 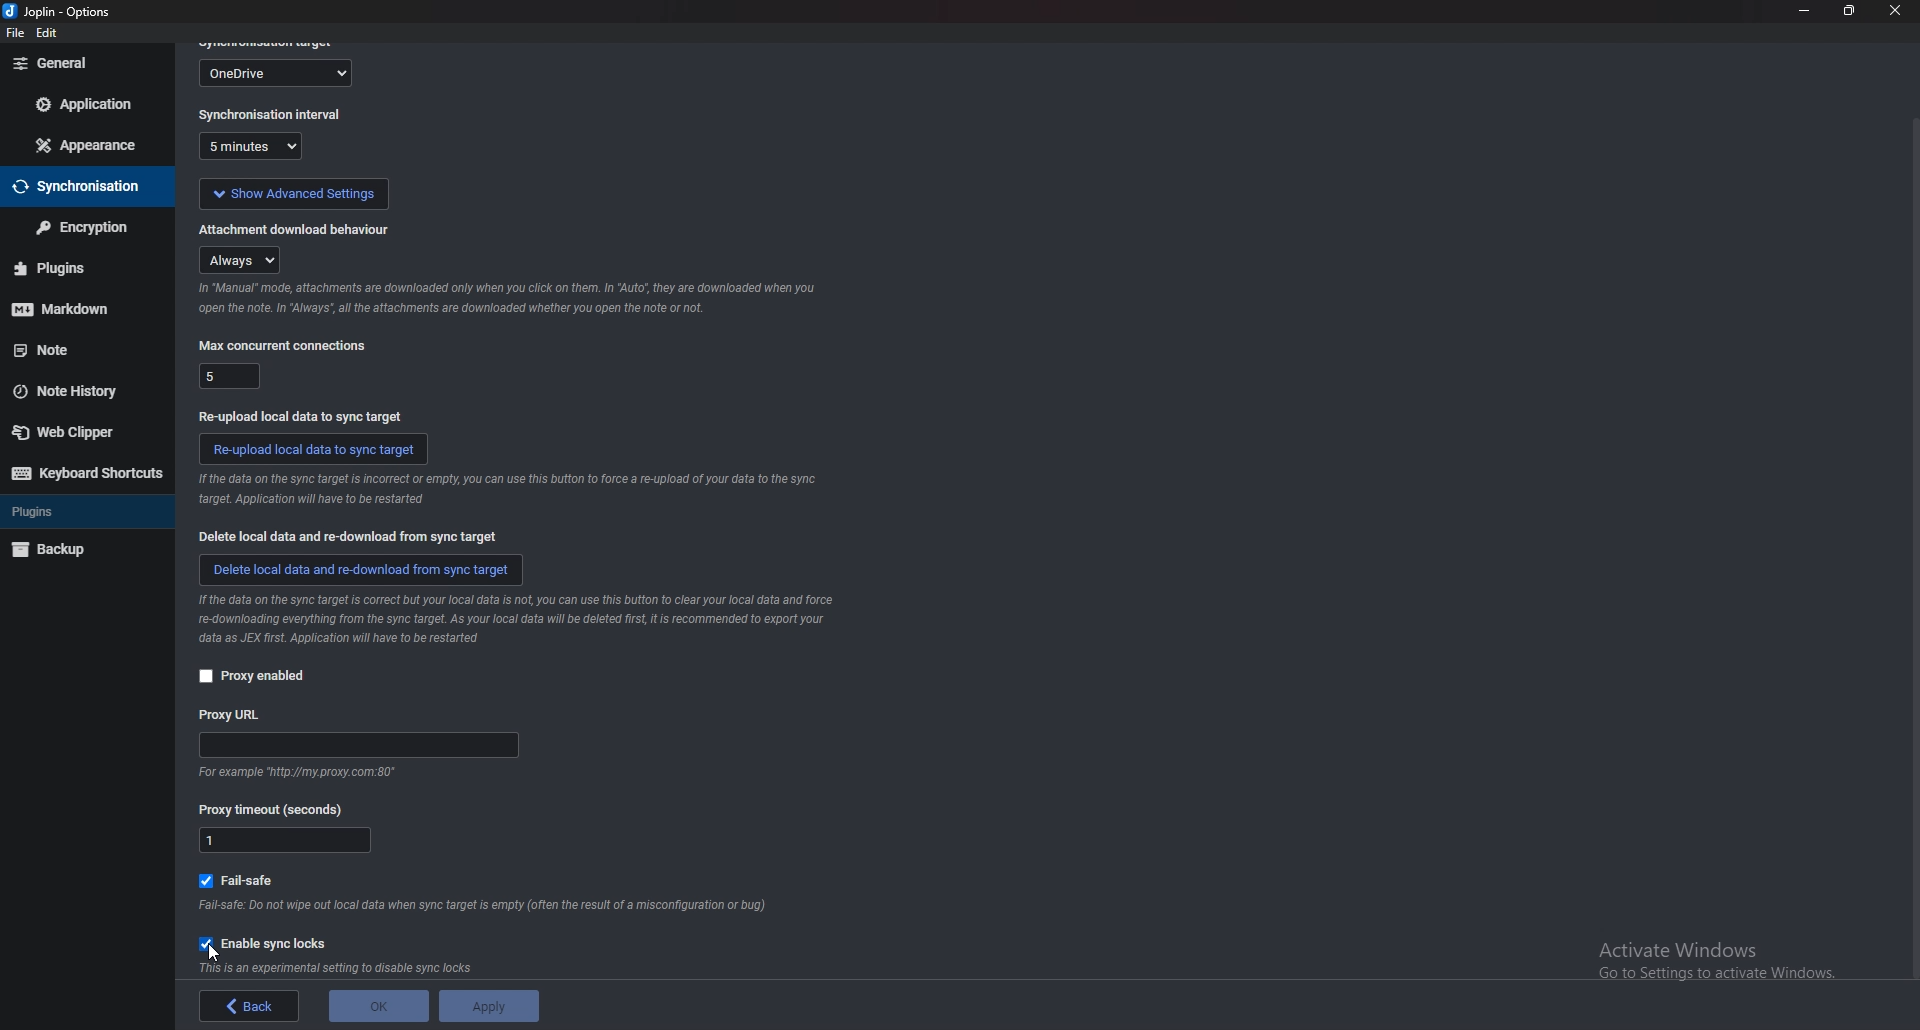 I want to click on application, so click(x=87, y=106).